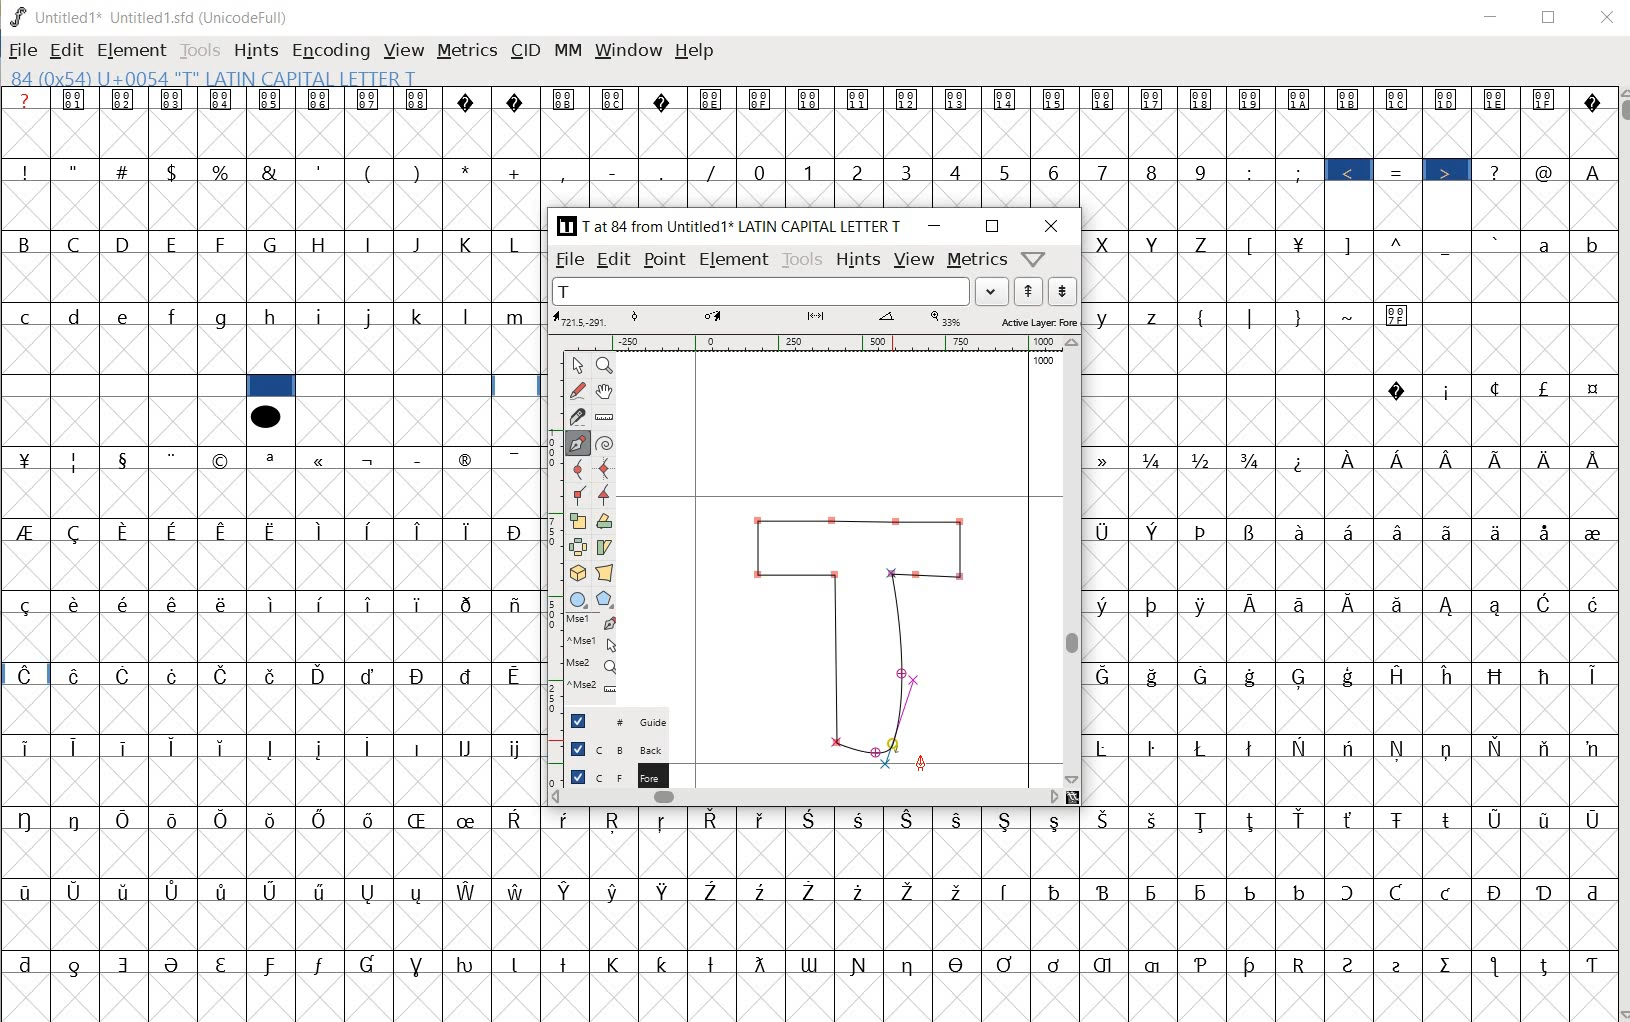 This screenshot has height=1022, width=1630. I want to click on edit, so click(66, 50).